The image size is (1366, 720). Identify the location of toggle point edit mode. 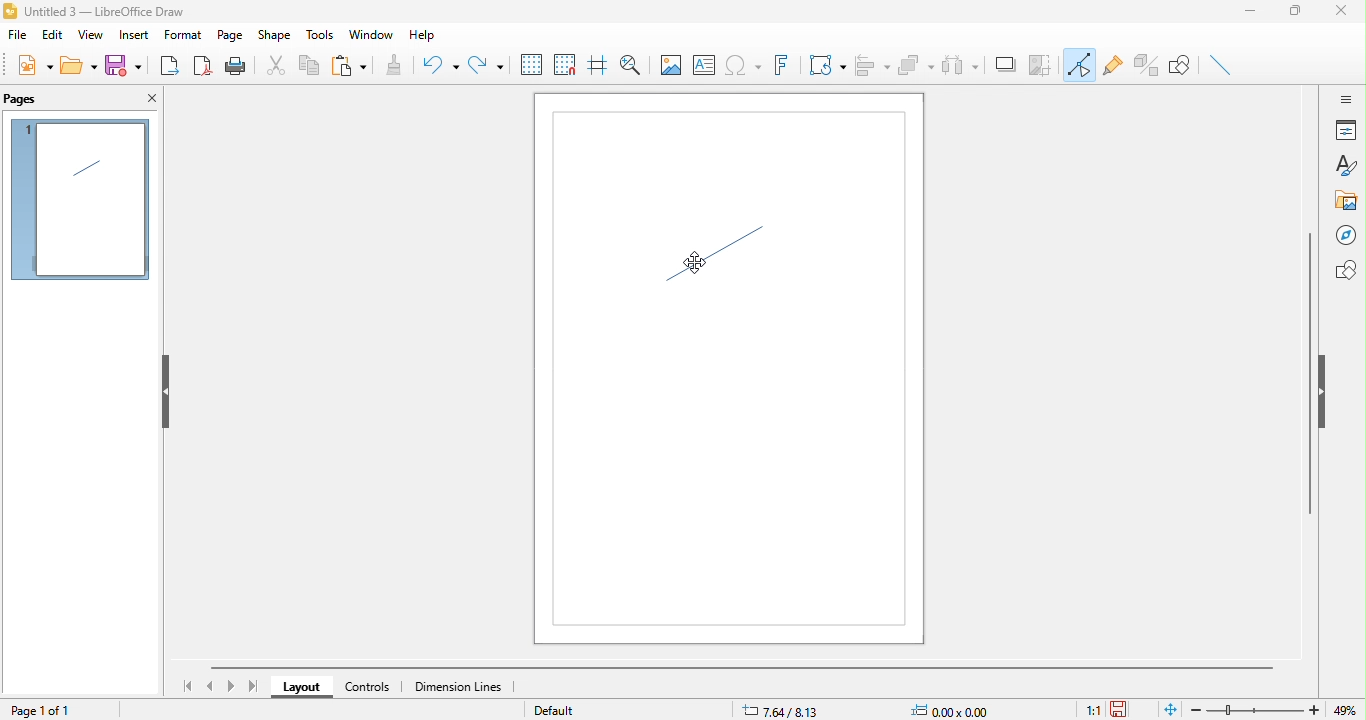
(1081, 67).